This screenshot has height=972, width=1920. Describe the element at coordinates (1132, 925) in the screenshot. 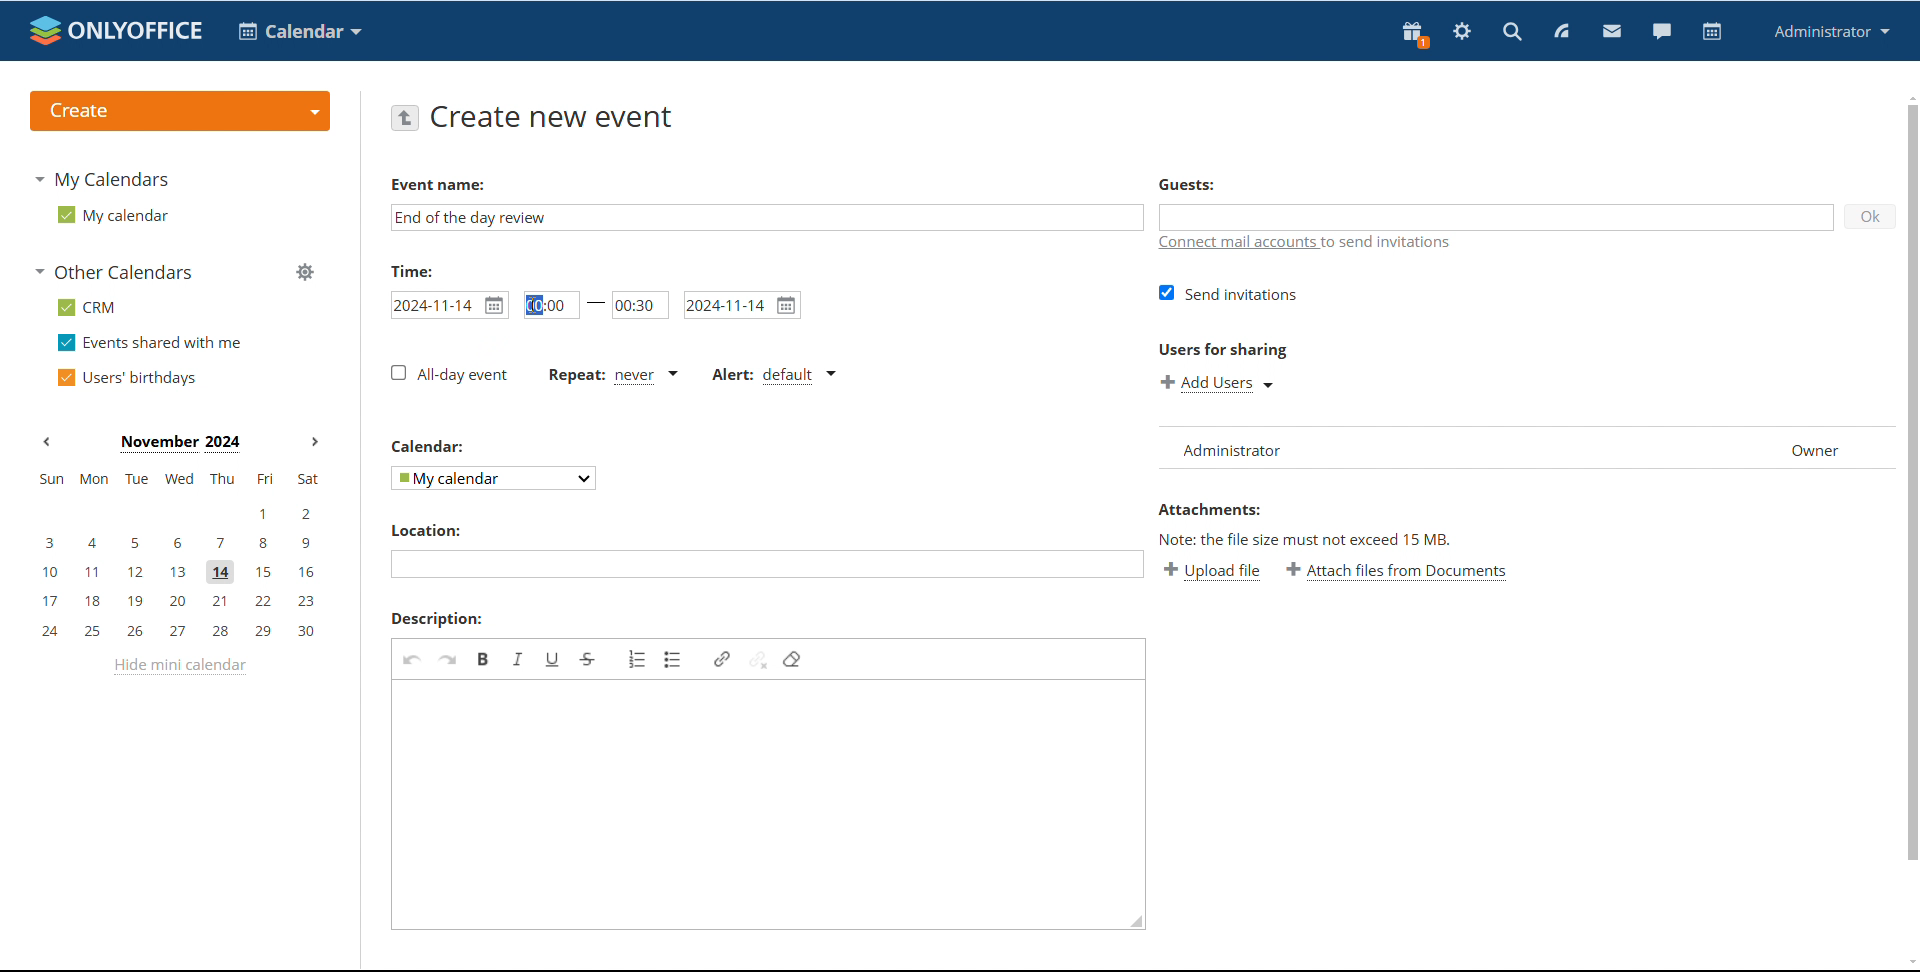

I see `resize box` at that location.